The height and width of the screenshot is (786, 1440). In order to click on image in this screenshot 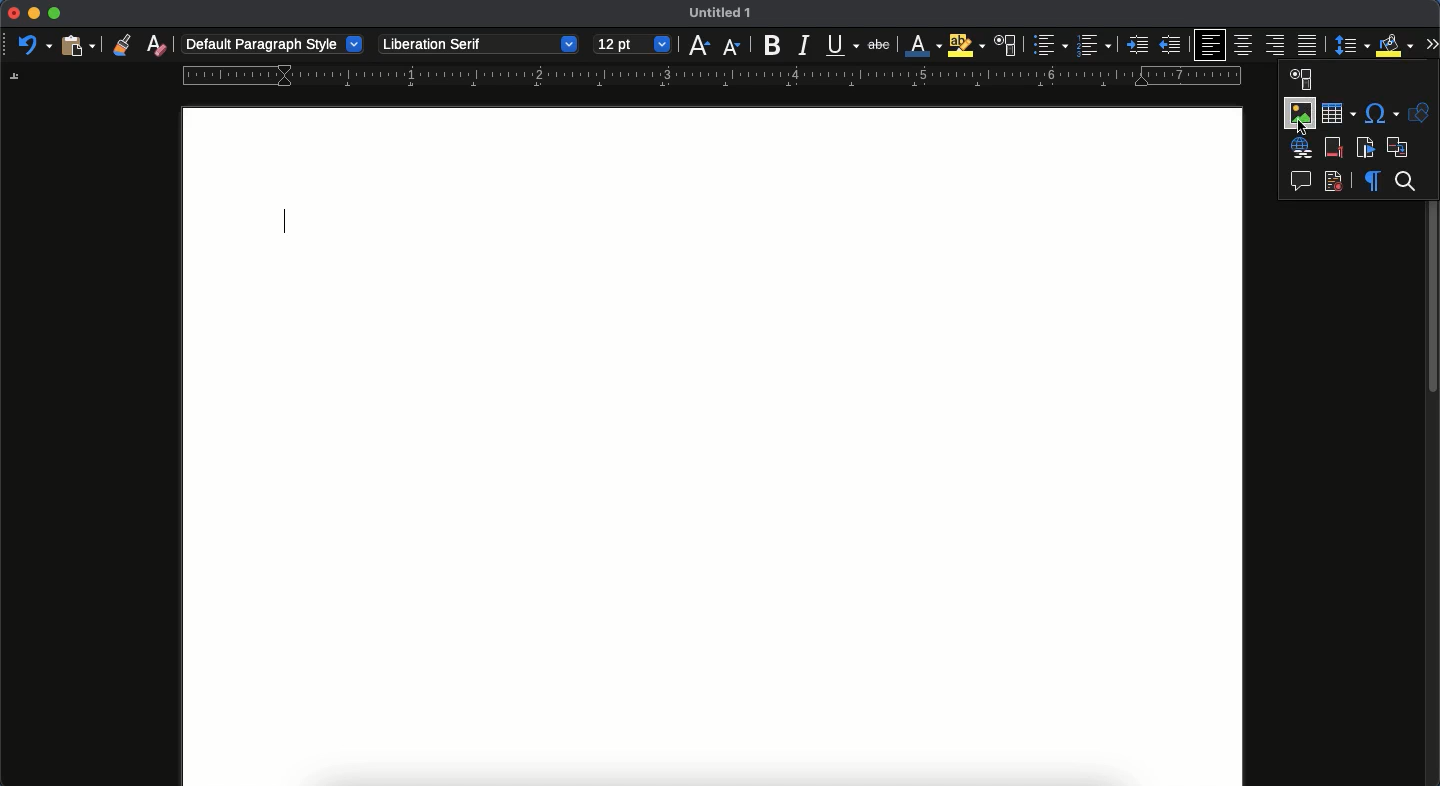, I will do `click(1300, 107)`.